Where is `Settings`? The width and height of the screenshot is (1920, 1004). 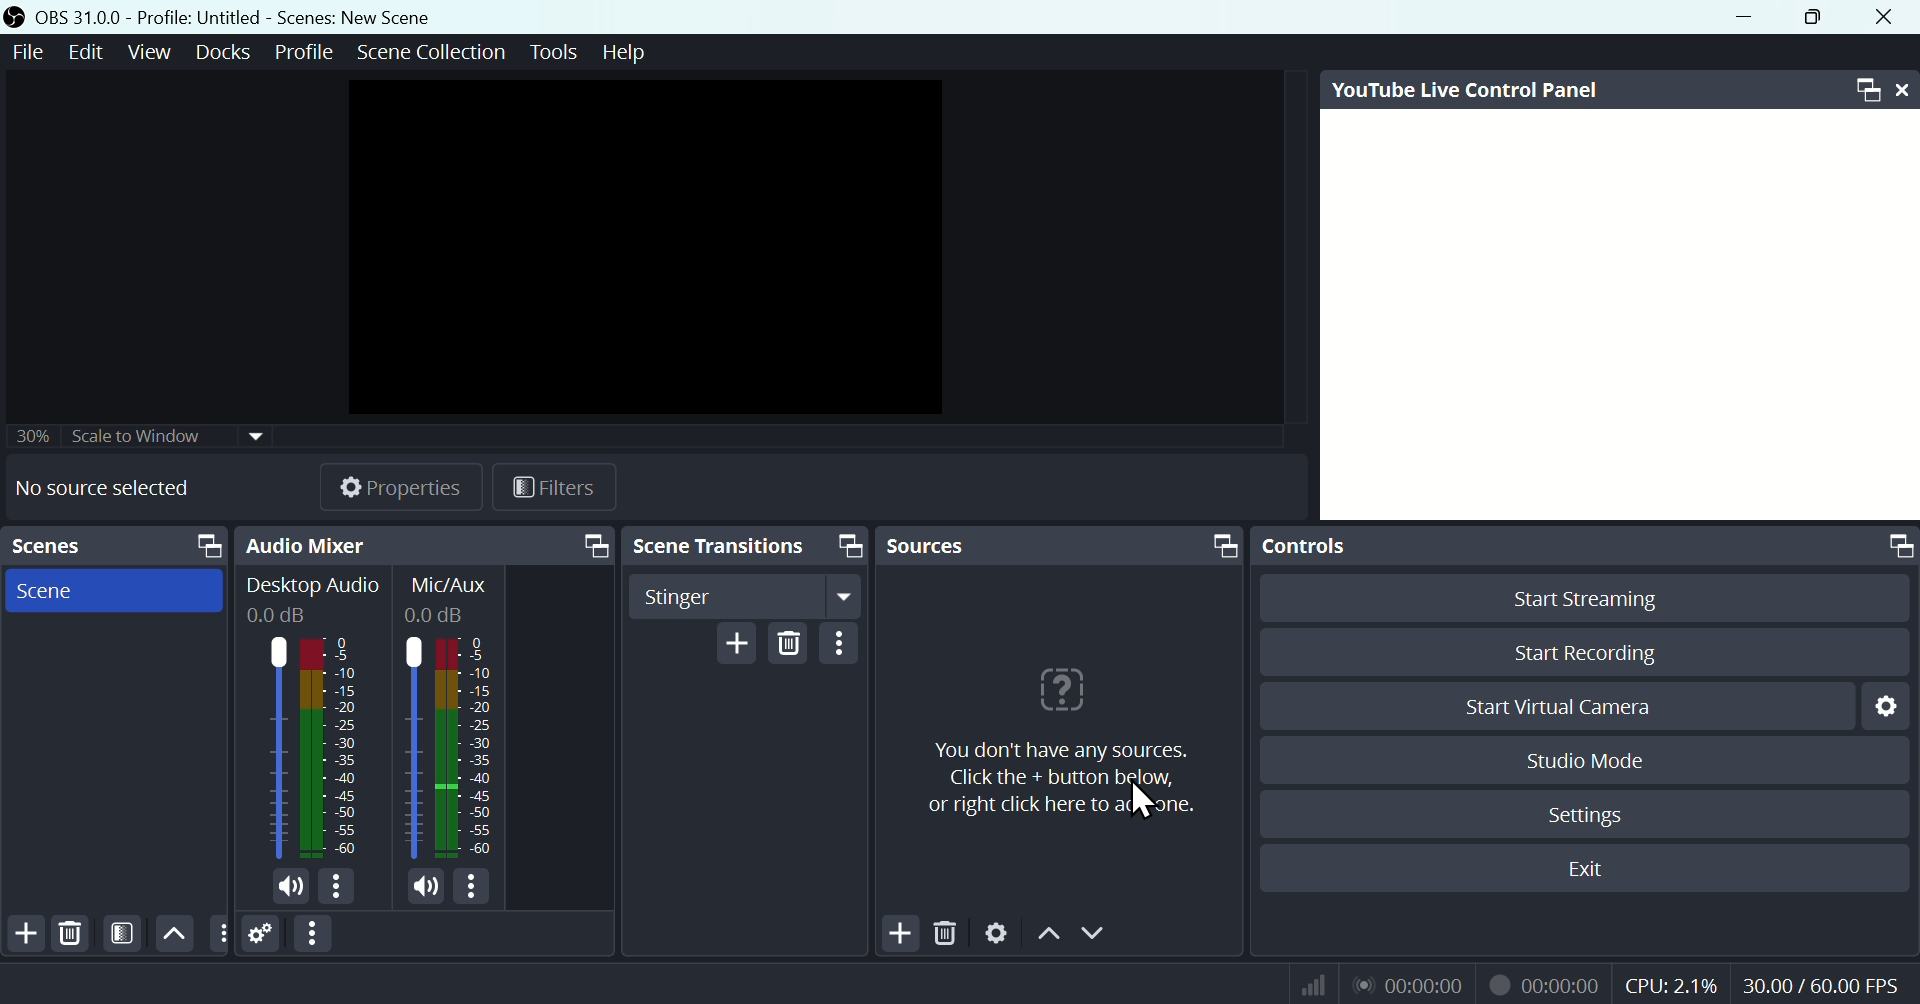
Settings is located at coordinates (997, 930).